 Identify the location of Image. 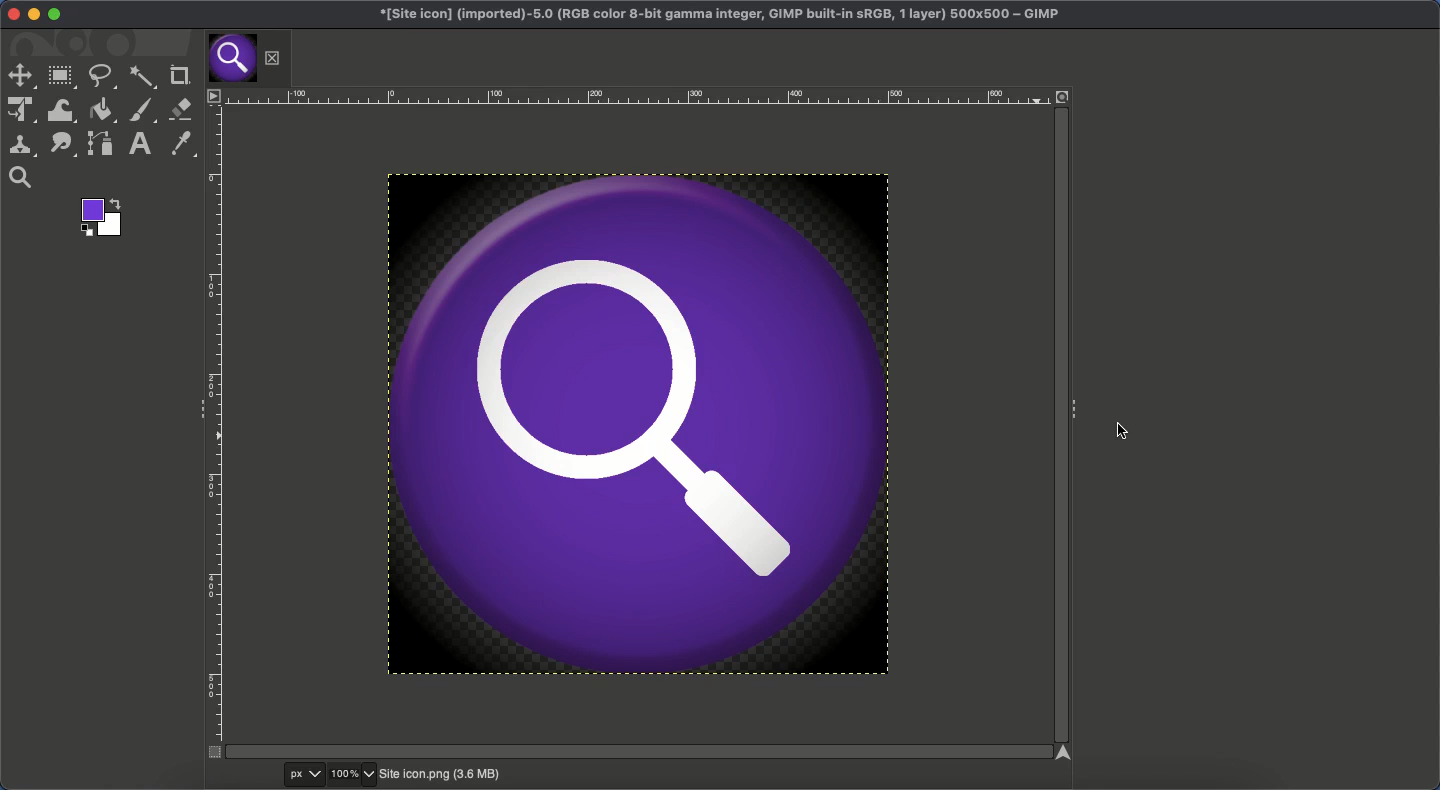
(439, 775).